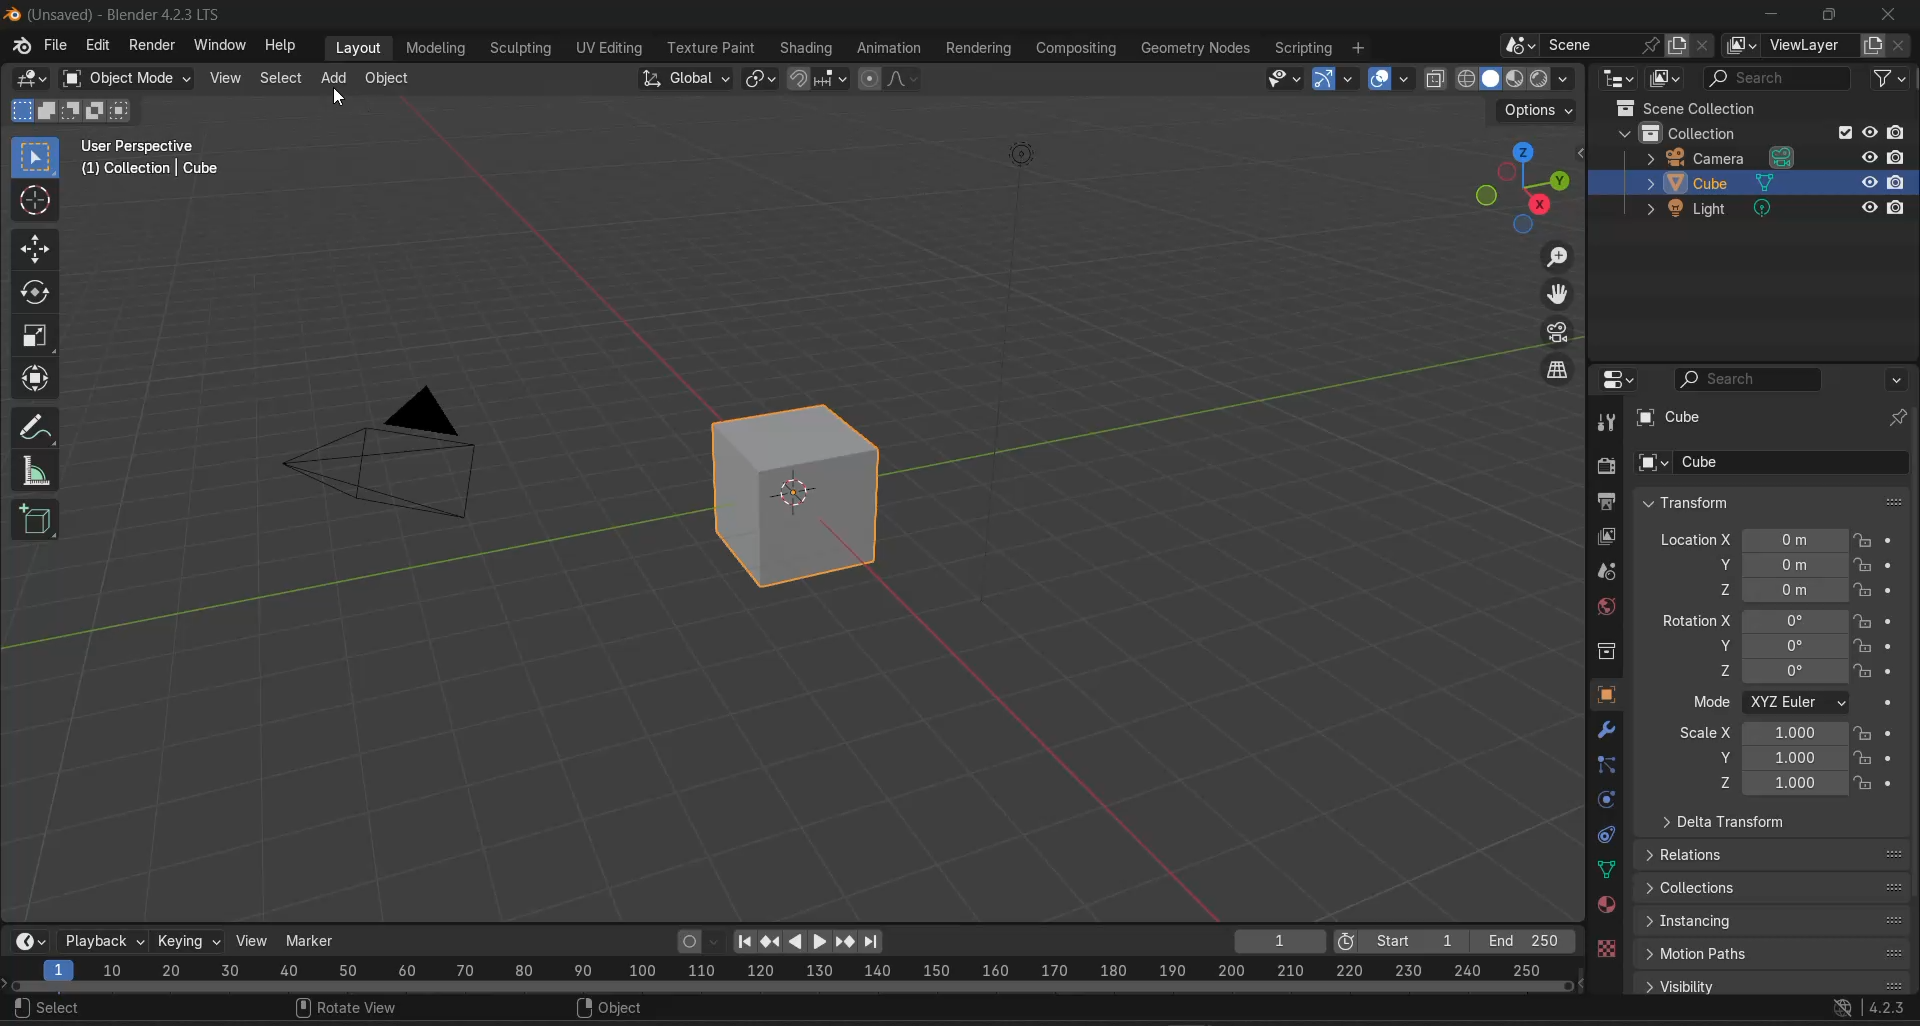 The height and width of the screenshot is (1026, 1920). I want to click on snap, so click(801, 80).